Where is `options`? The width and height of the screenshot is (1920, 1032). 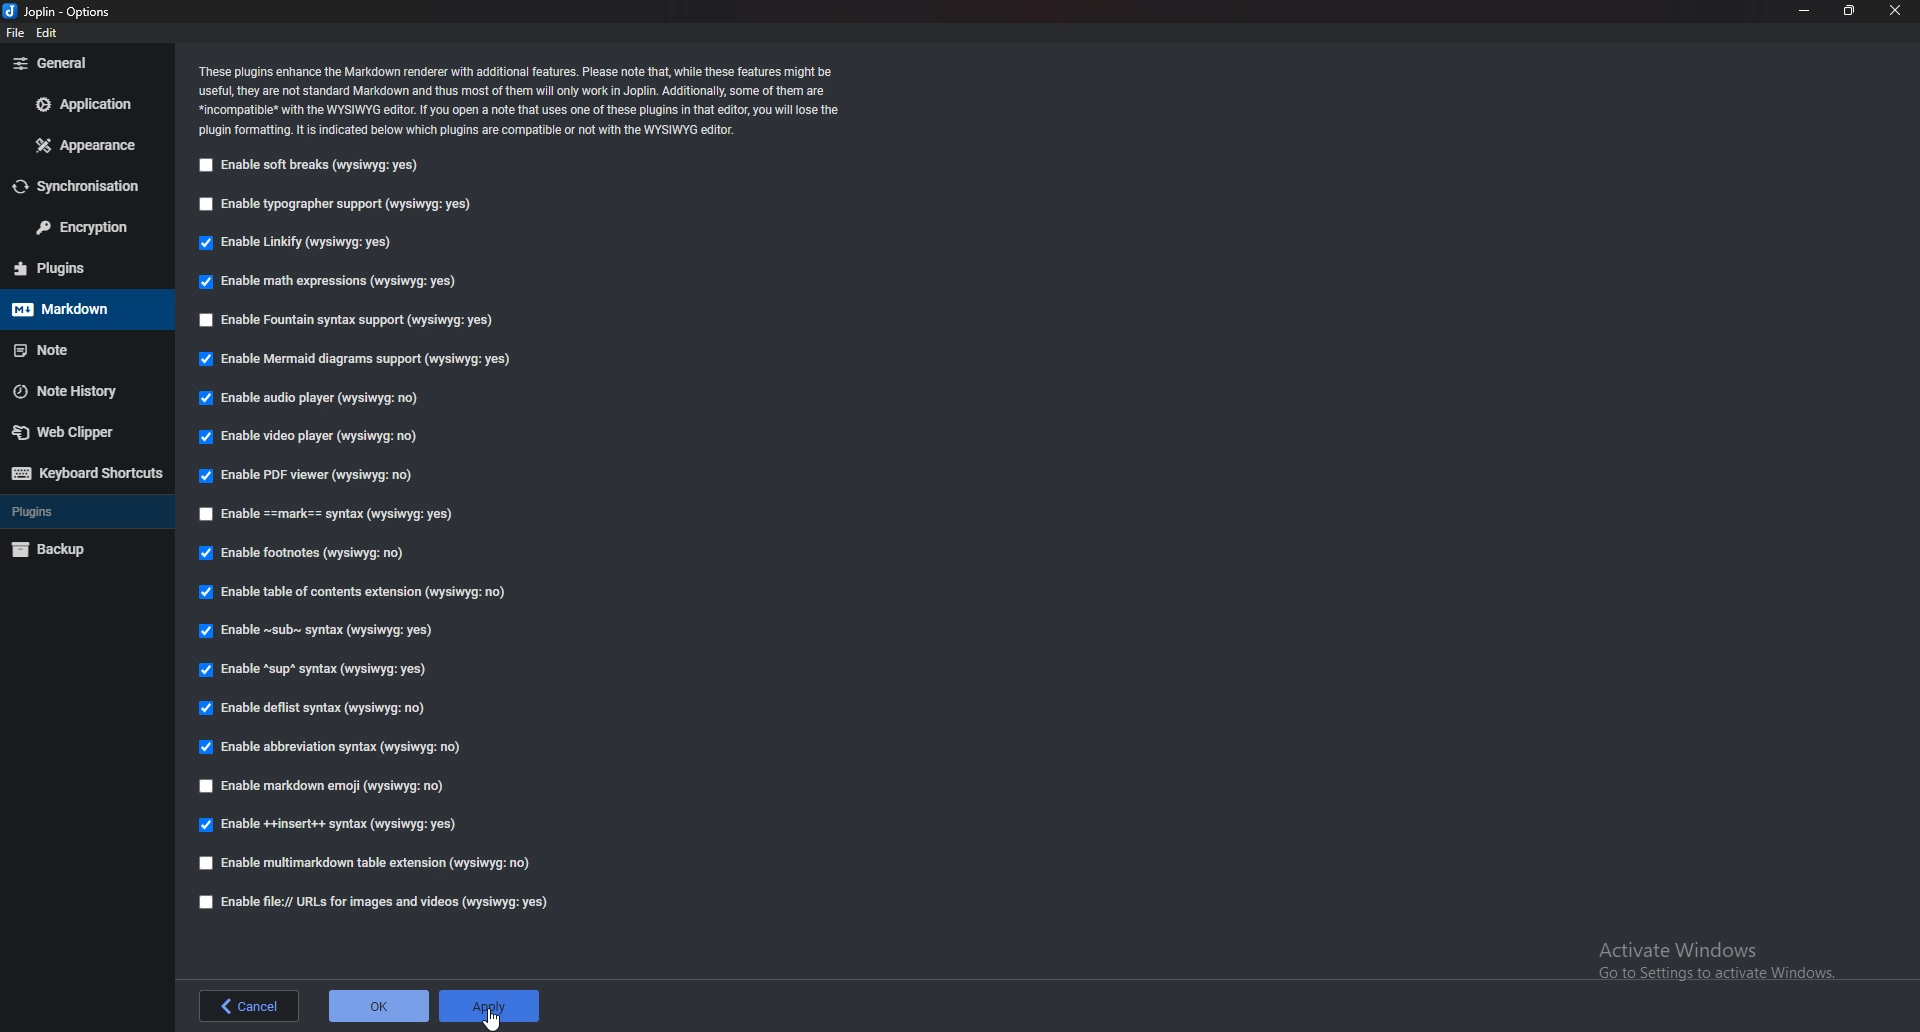 options is located at coordinates (57, 13).